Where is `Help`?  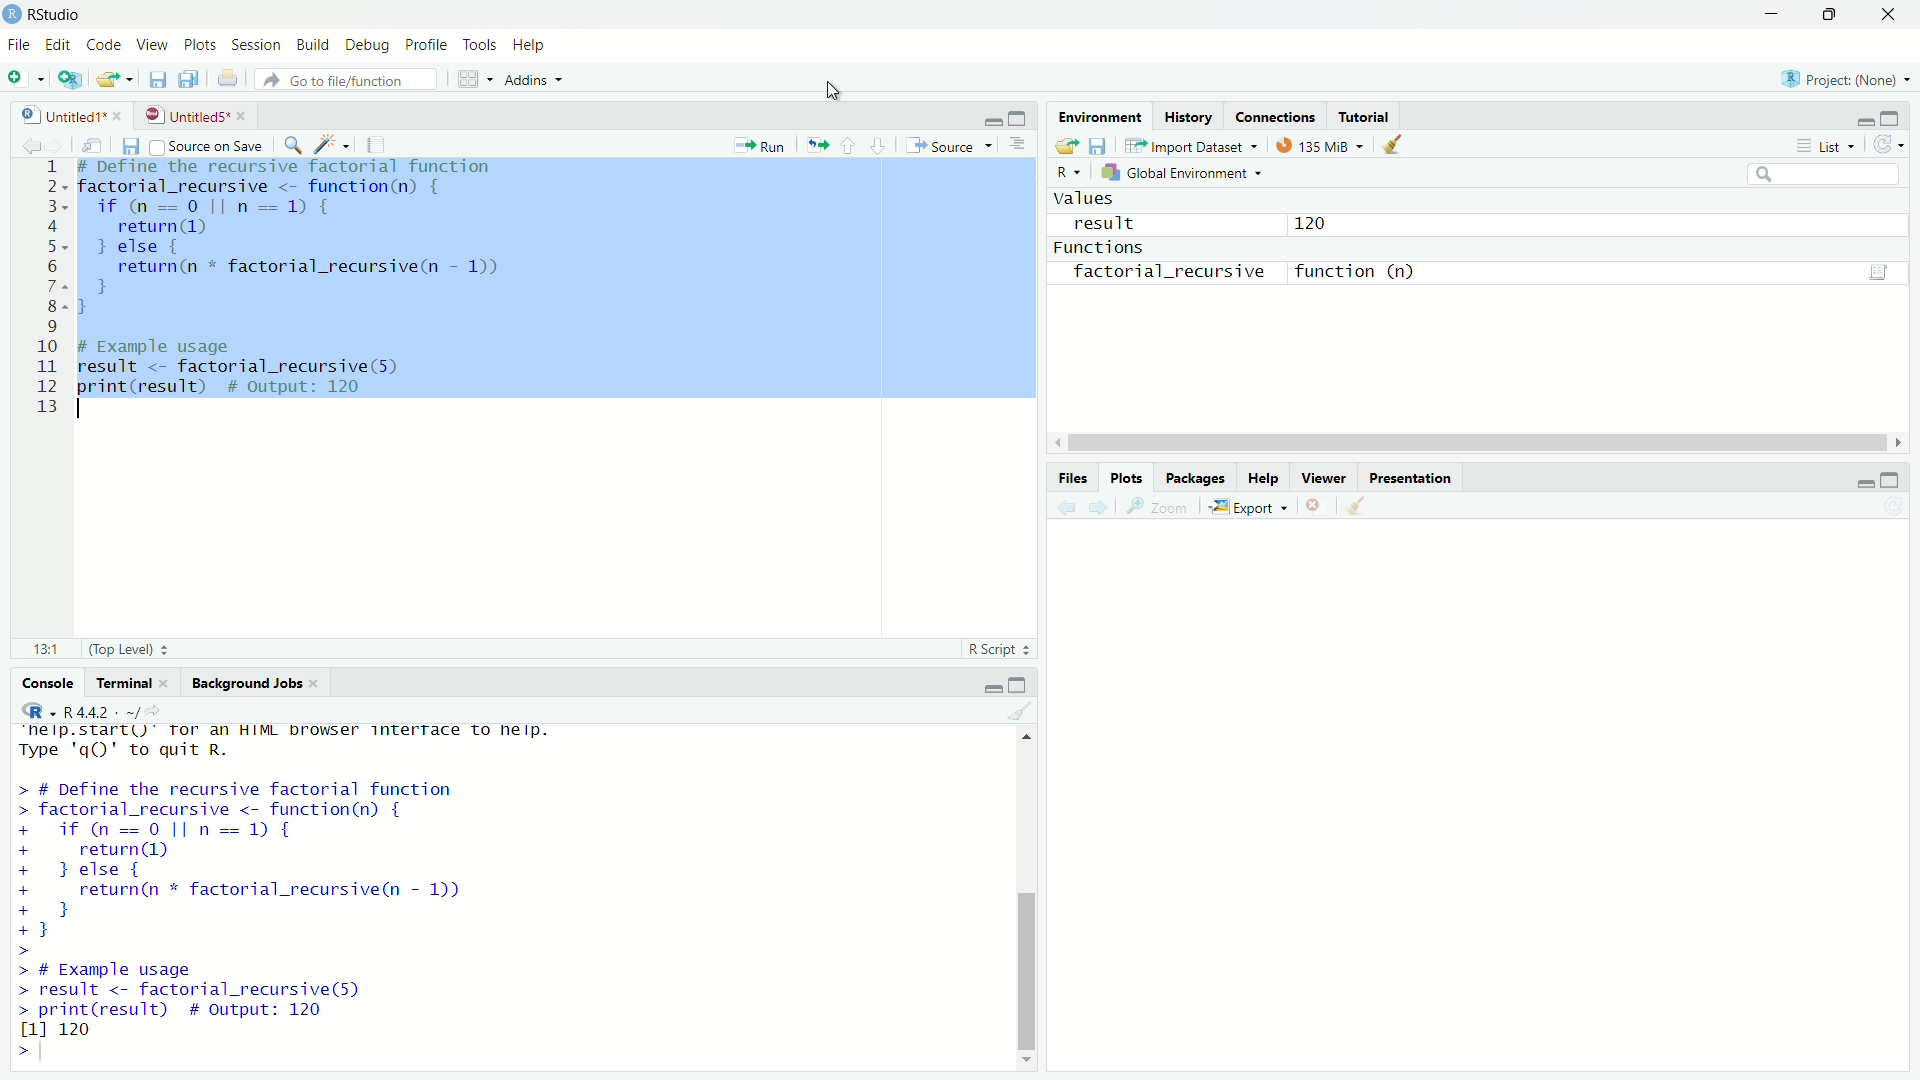
Help is located at coordinates (1266, 476).